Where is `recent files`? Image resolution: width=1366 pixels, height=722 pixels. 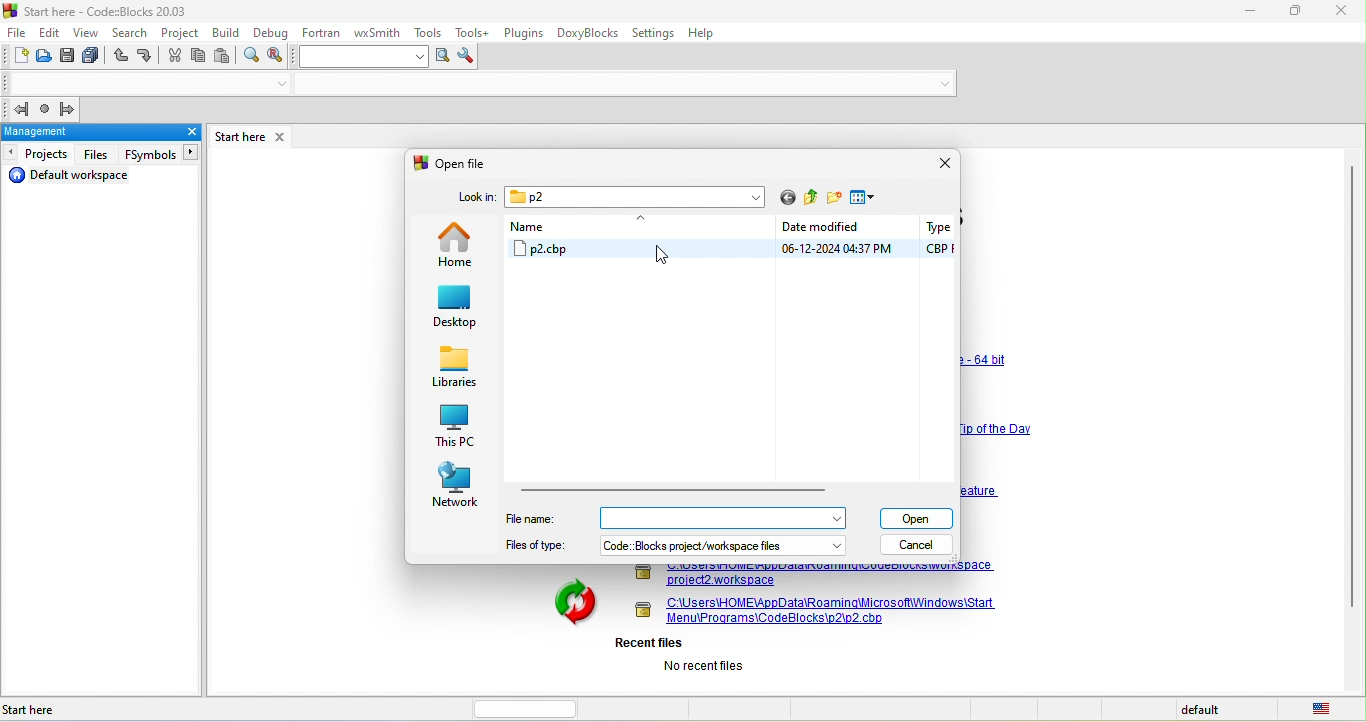
recent files is located at coordinates (681, 655).